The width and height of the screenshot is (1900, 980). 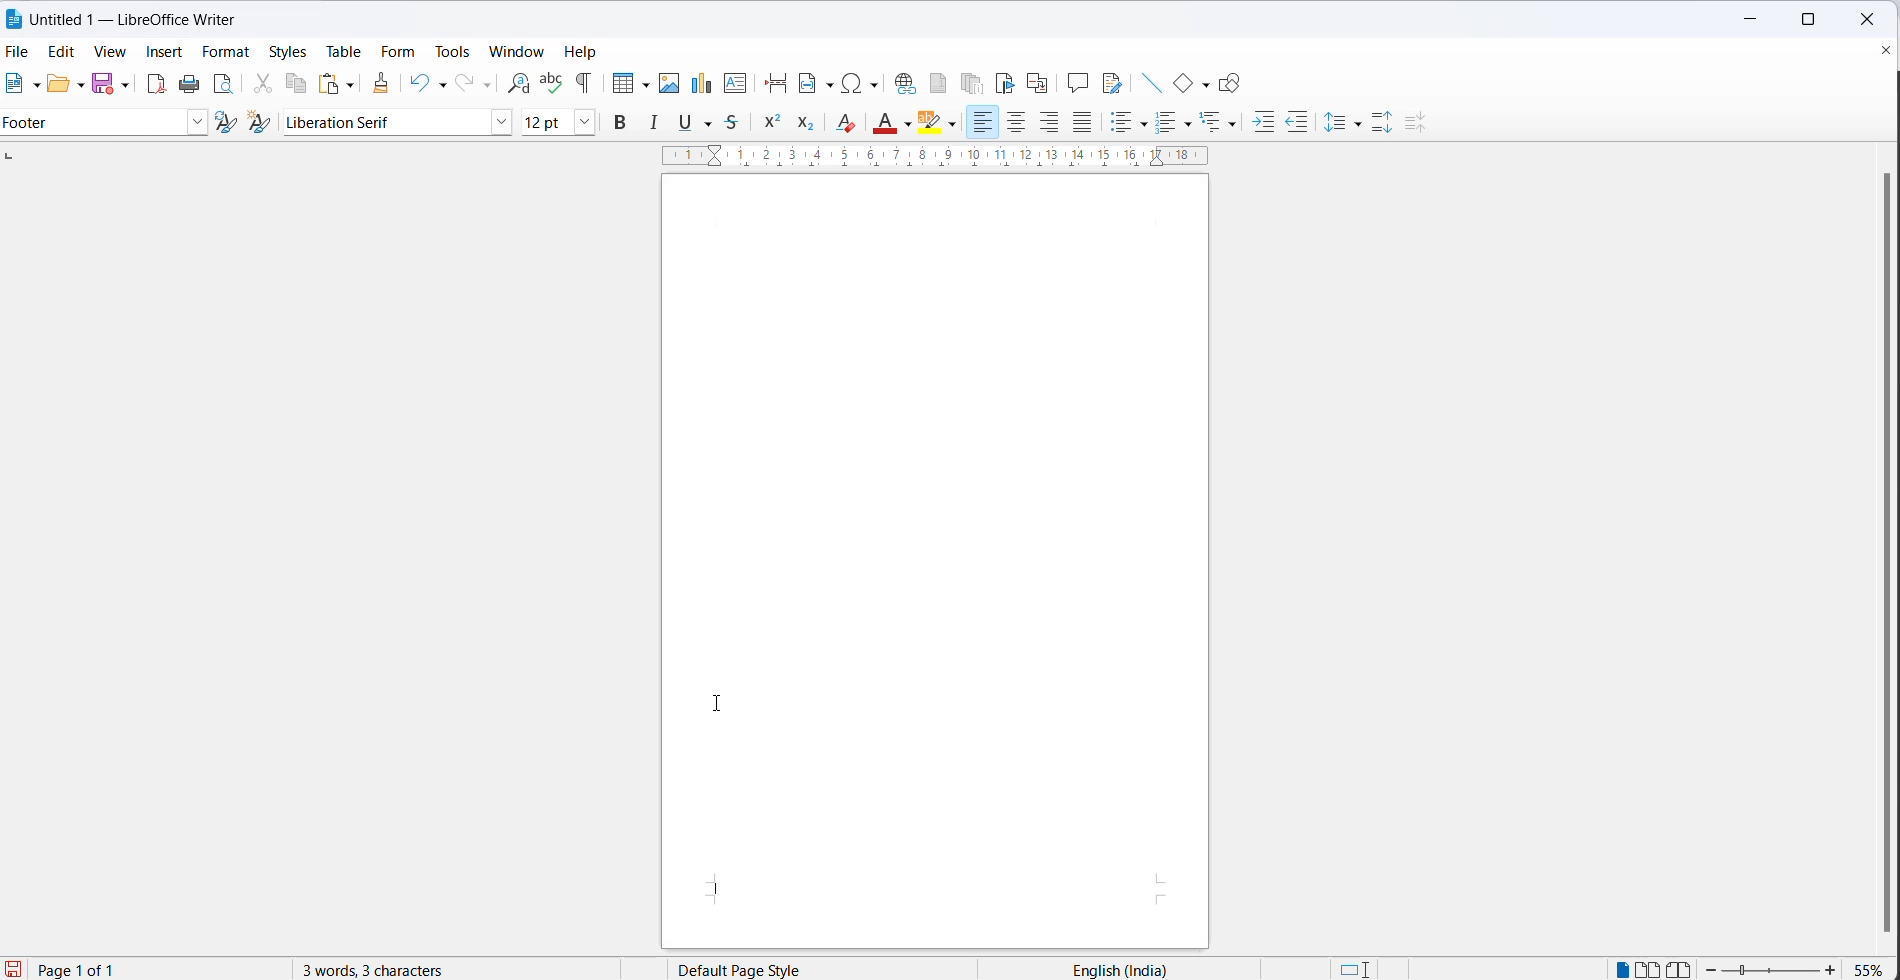 What do you see at coordinates (1682, 968) in the screenshot?
I see `book view` at bounding box center [1682, 968].